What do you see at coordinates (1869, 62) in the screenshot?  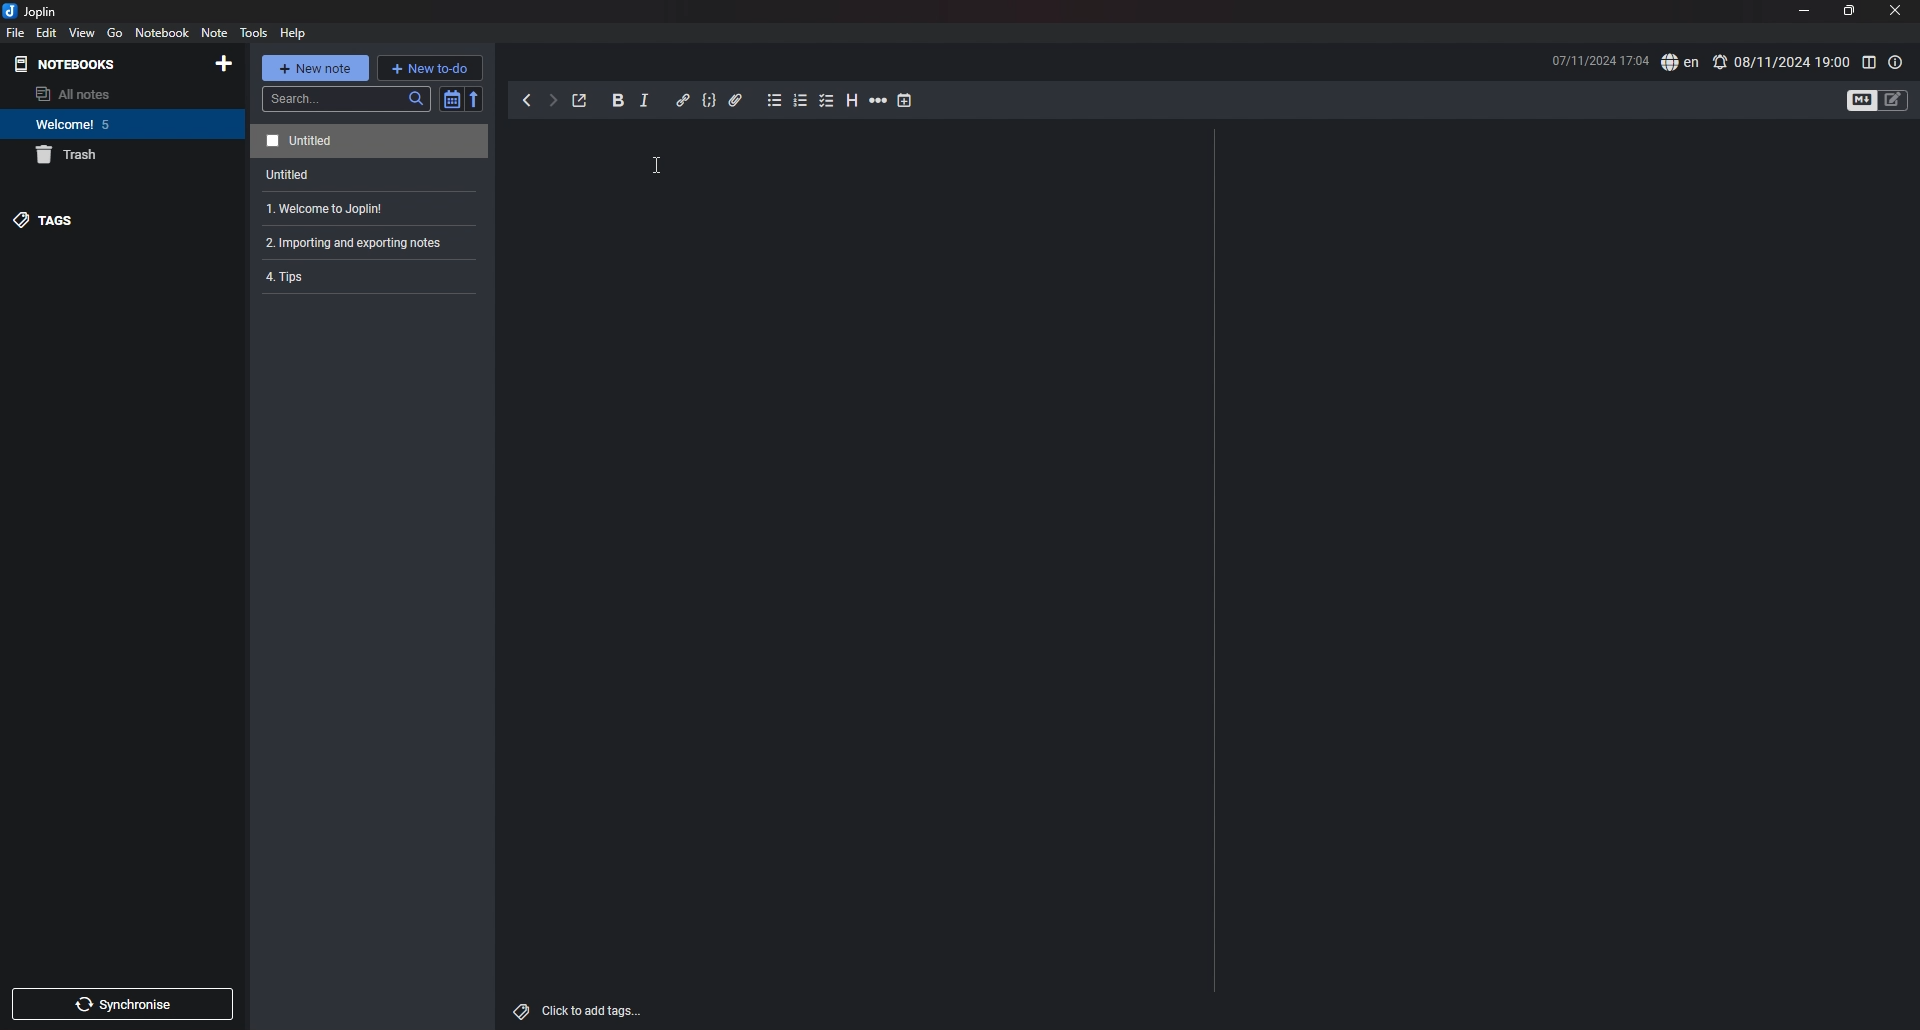 I see `toggle editor layout` at bounding box center [1869, 62].